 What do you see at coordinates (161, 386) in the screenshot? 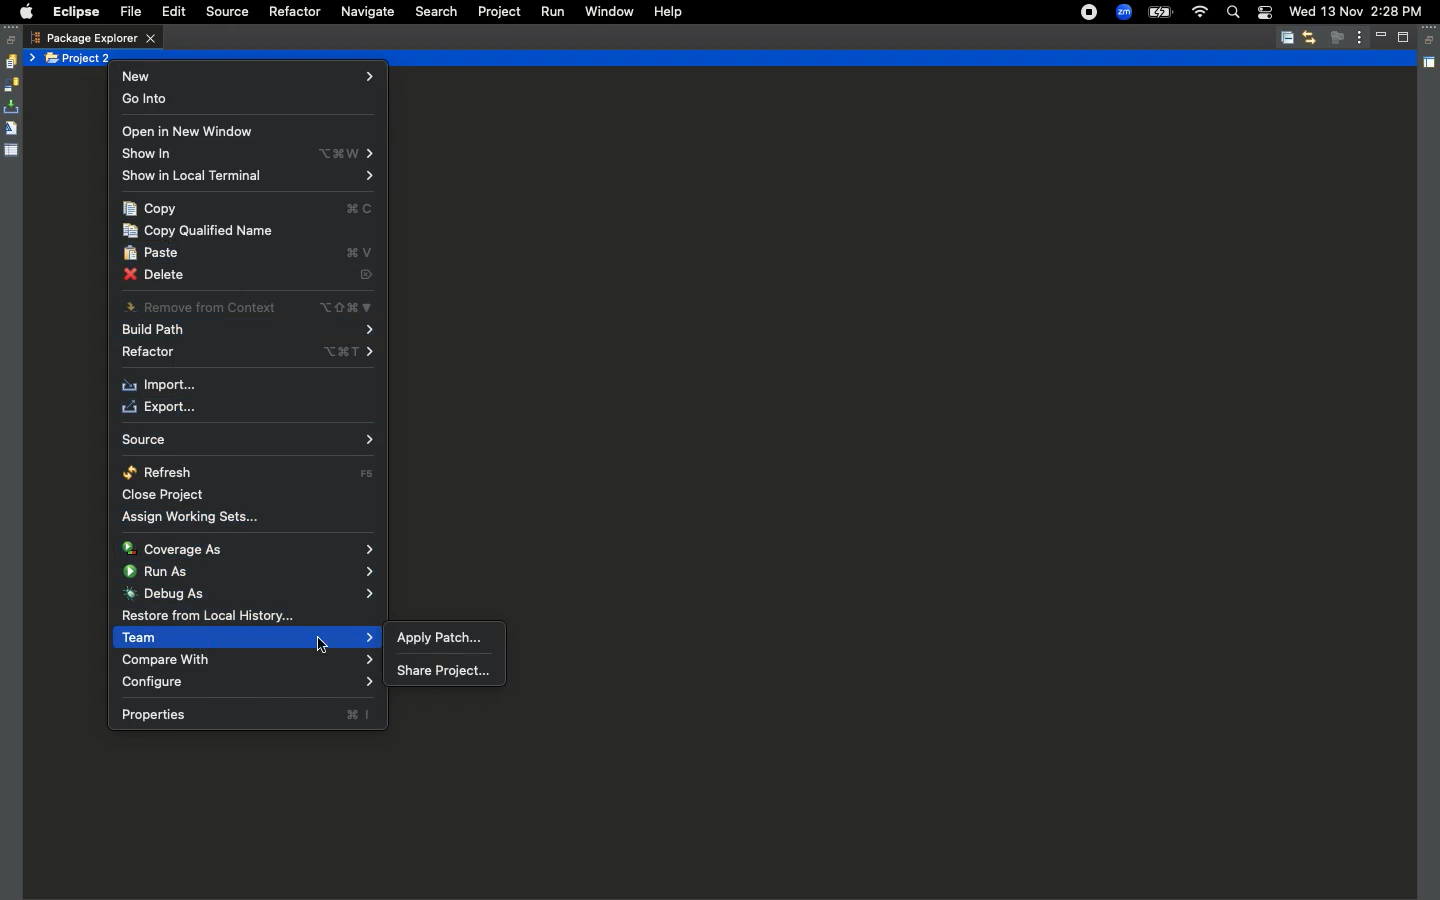
I see `Import` at bounding box center [161, 386].